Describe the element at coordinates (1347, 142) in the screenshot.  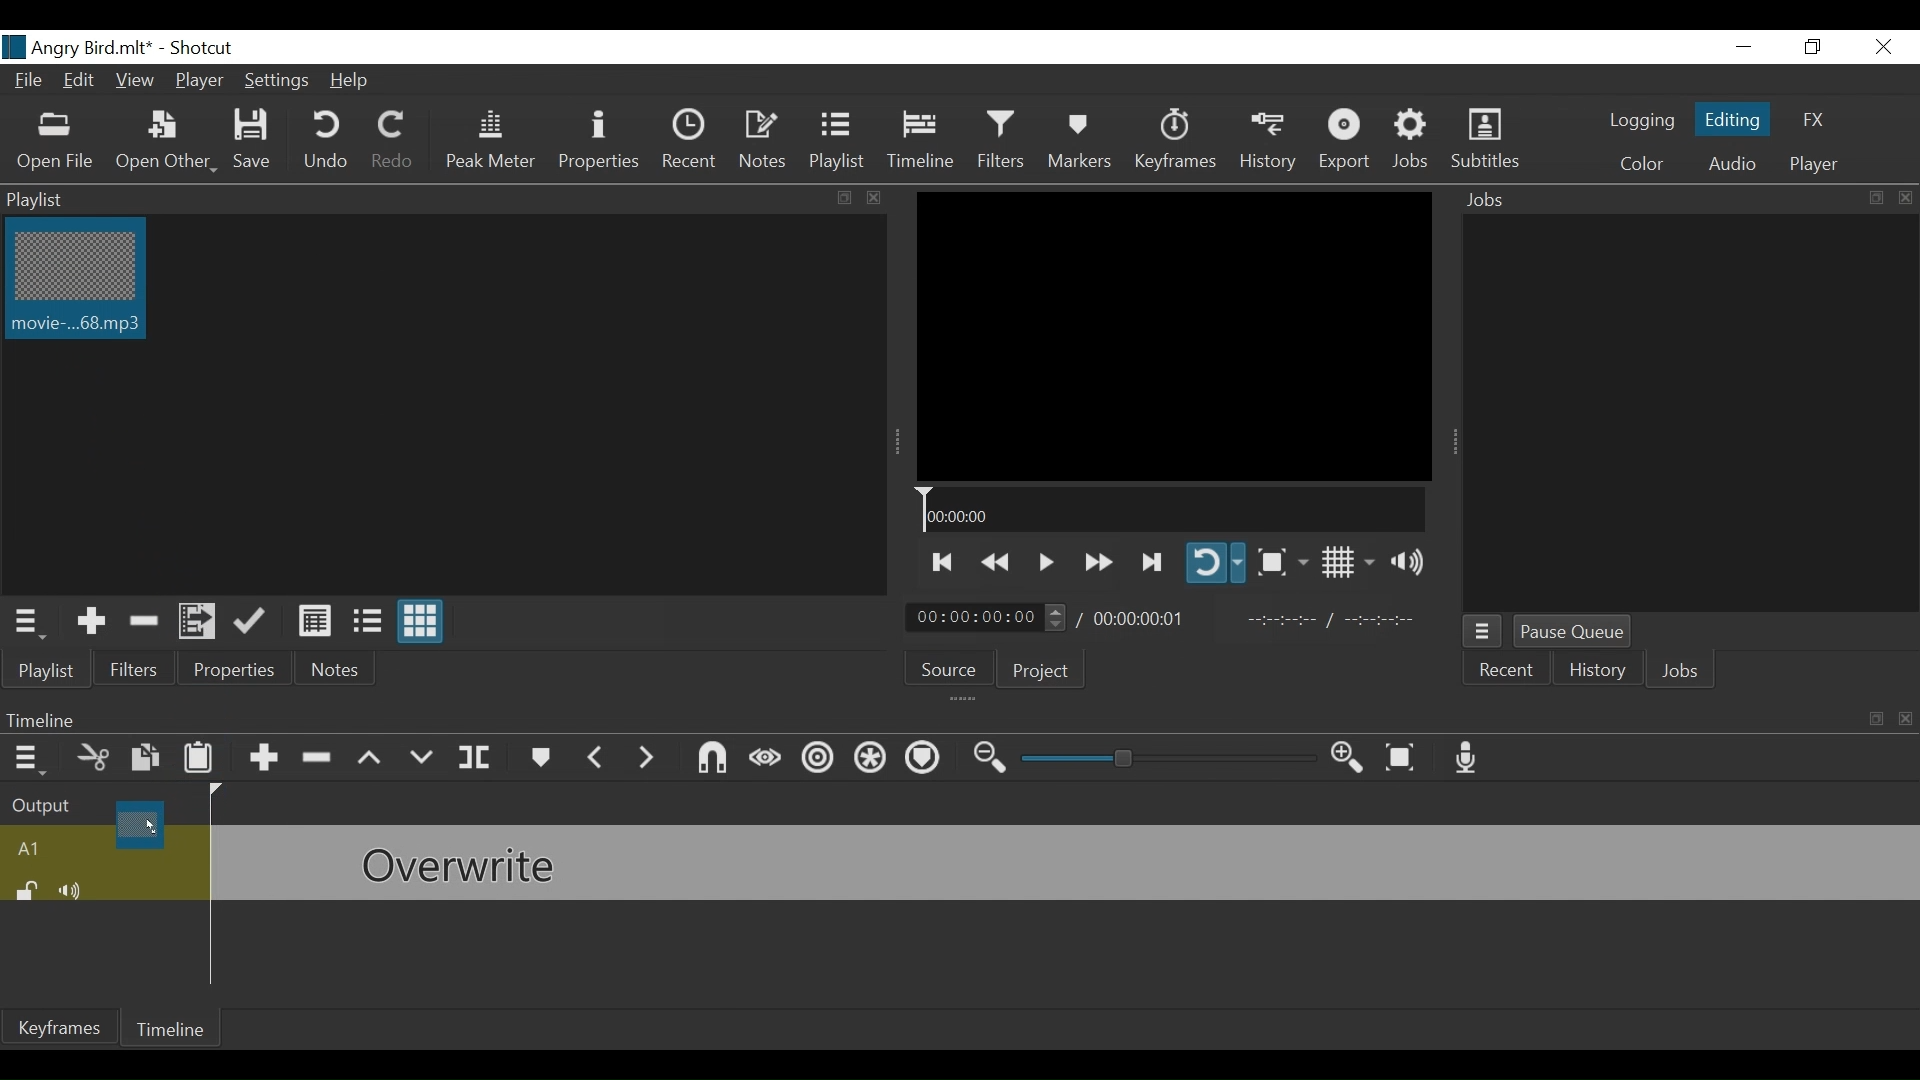
I see `Export` at that location.